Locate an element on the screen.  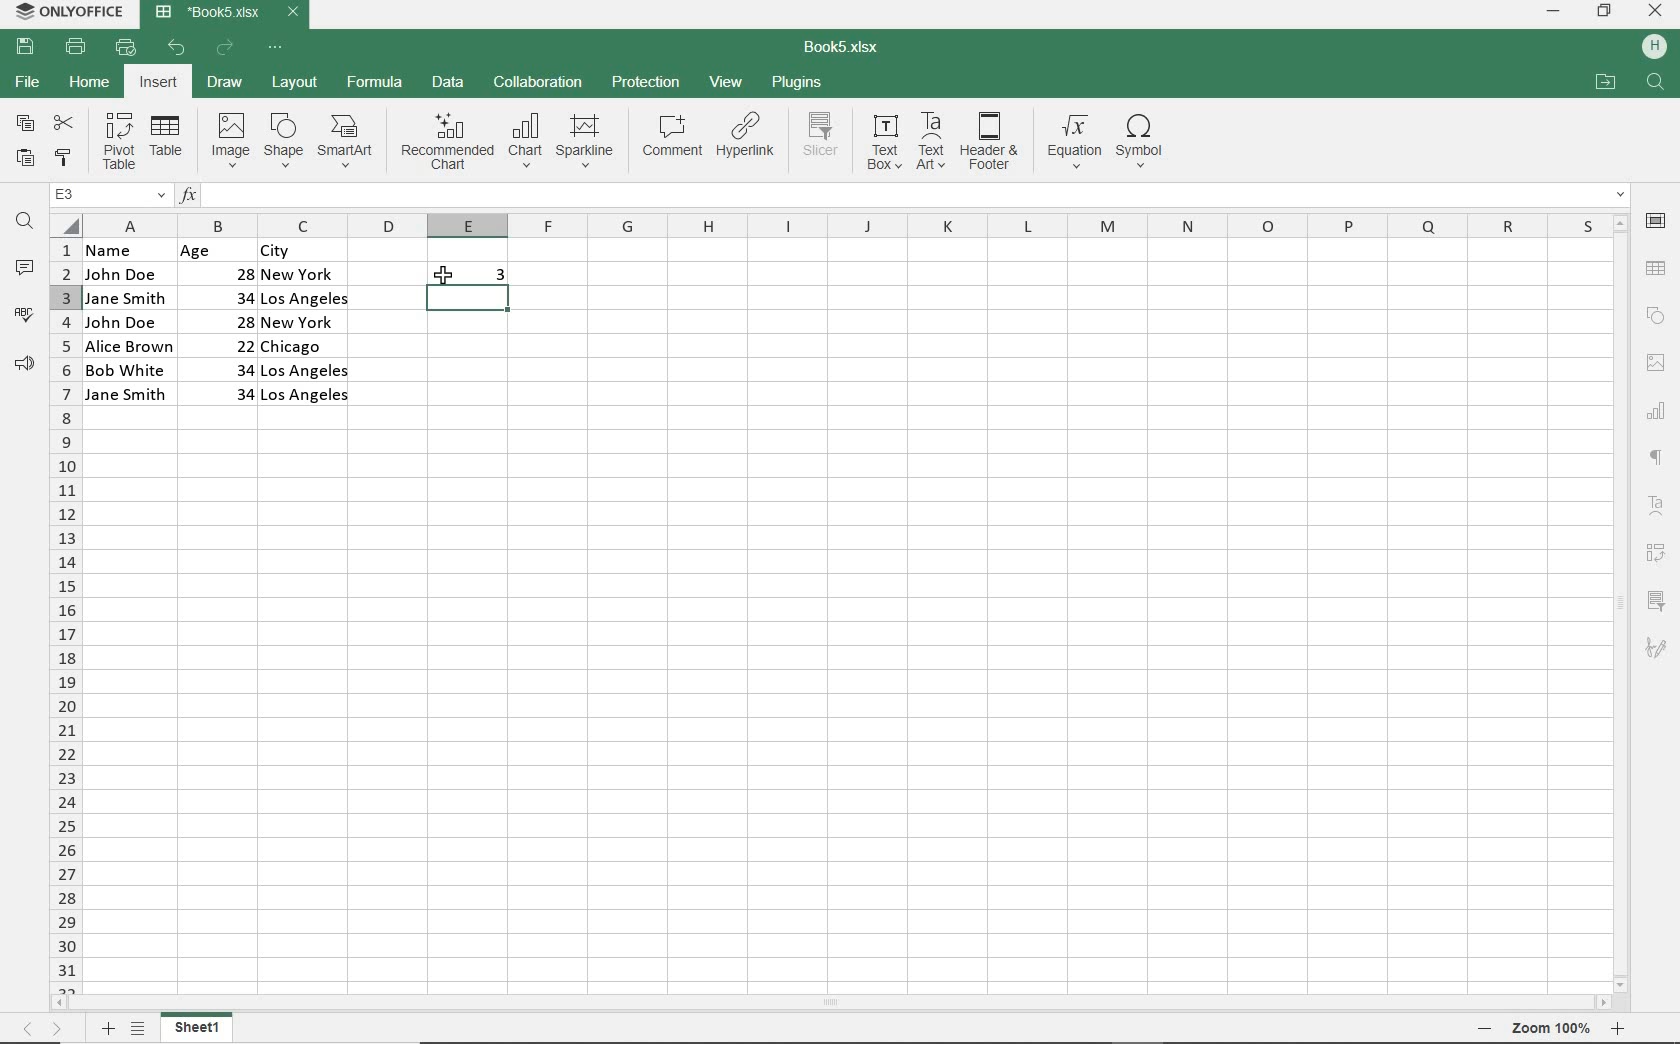
SAVE is located at coordinates (24, 48).